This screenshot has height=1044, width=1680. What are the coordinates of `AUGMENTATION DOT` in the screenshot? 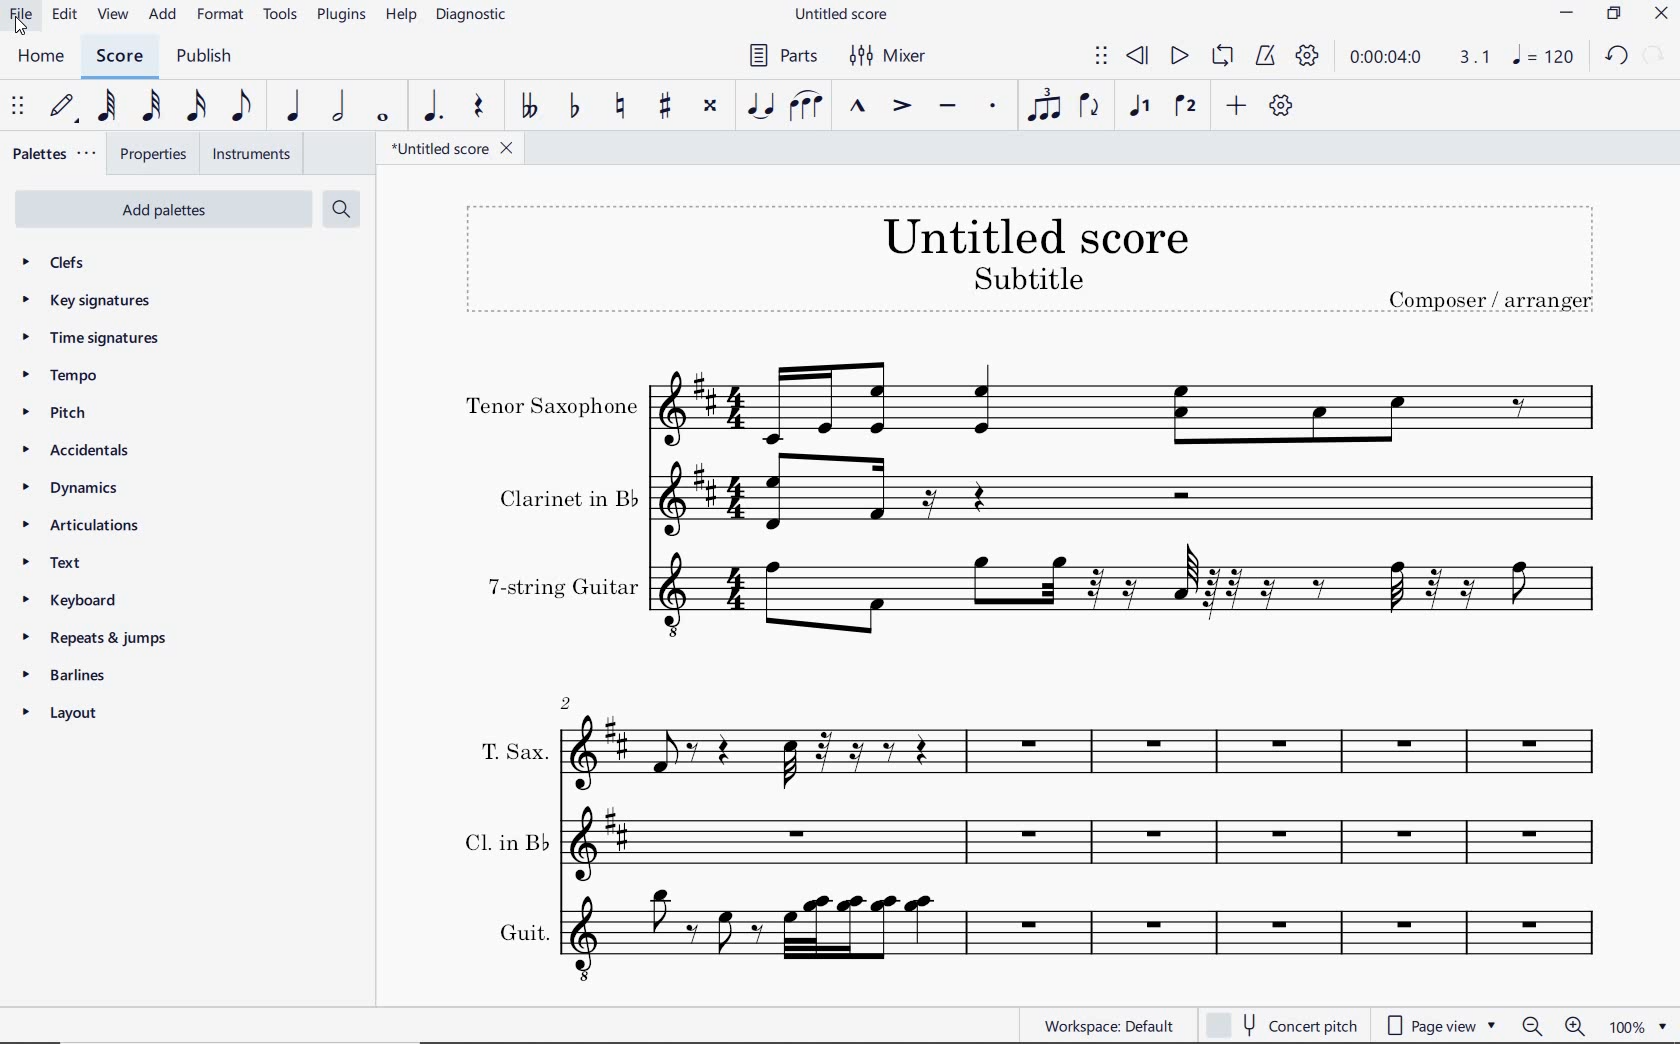 It's located at (433, 109).